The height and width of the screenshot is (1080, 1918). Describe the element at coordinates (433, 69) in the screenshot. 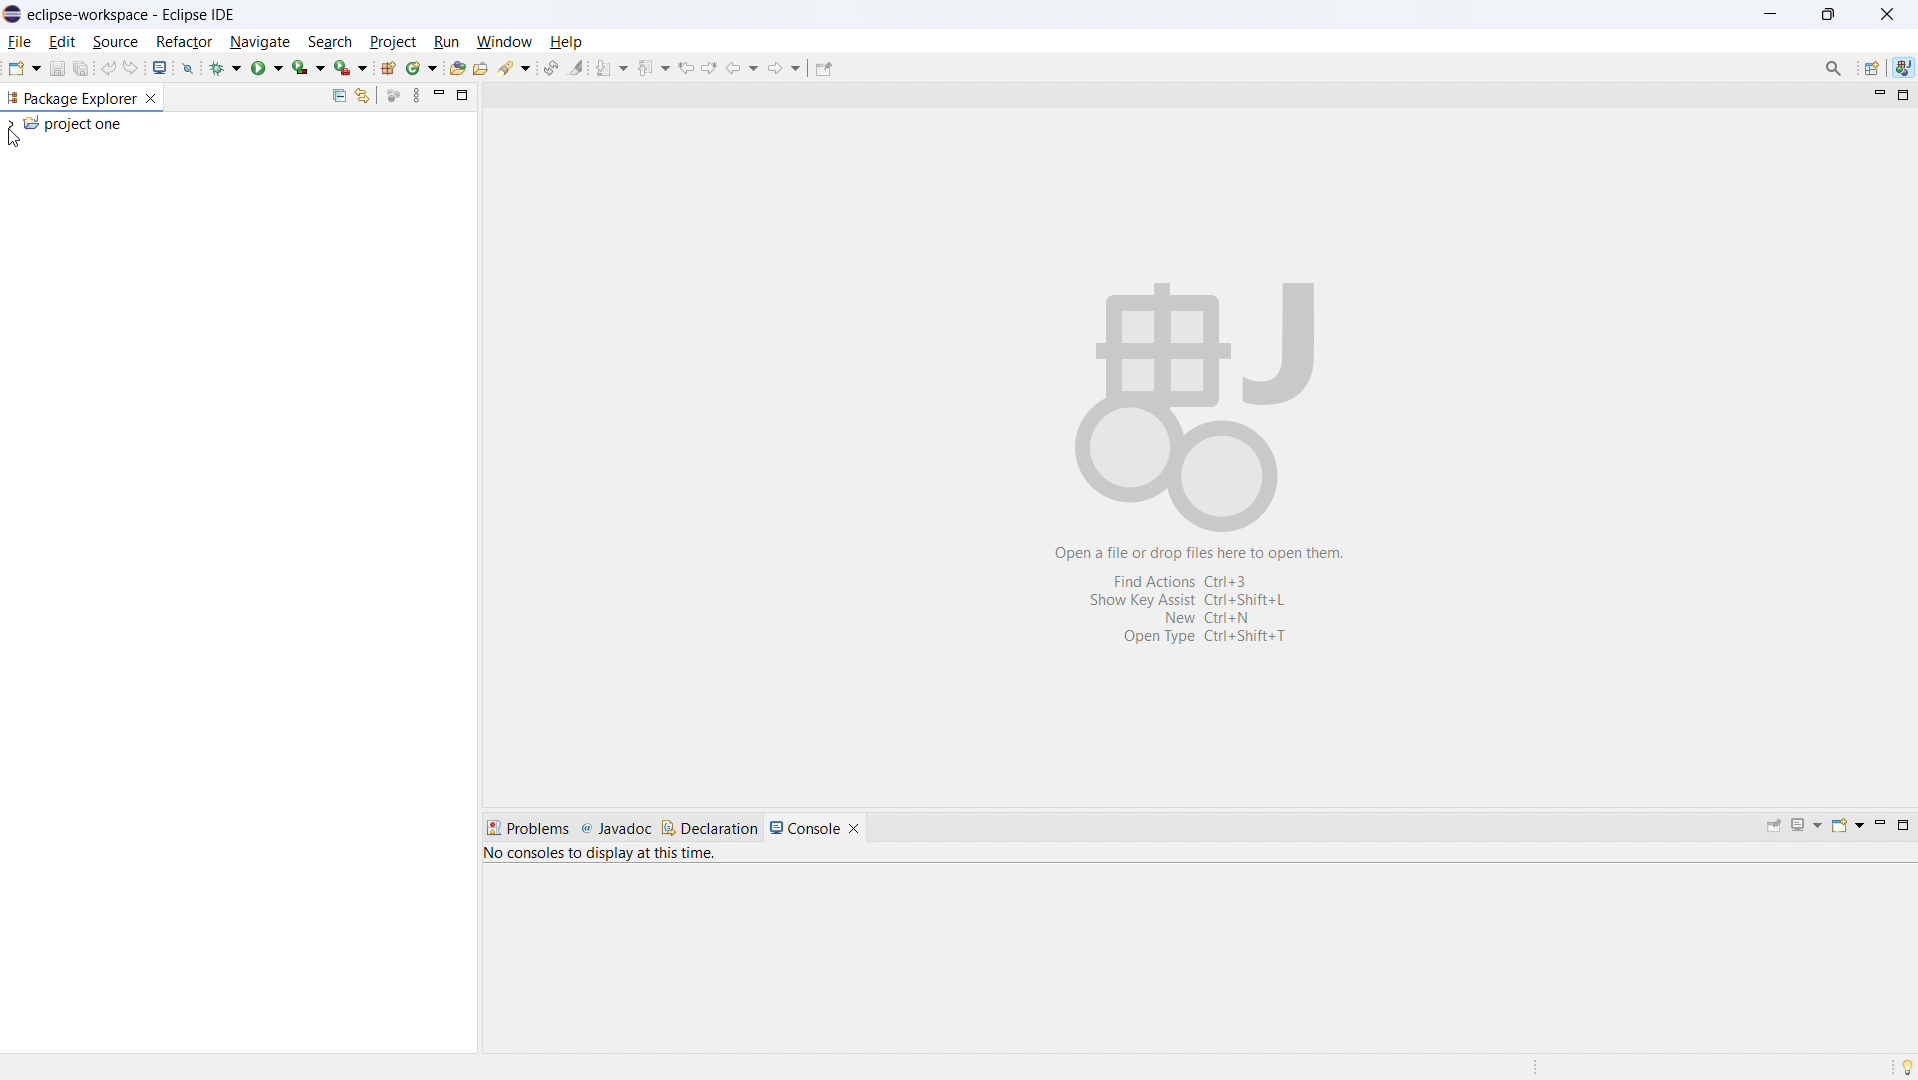

I see `new window` at that location.